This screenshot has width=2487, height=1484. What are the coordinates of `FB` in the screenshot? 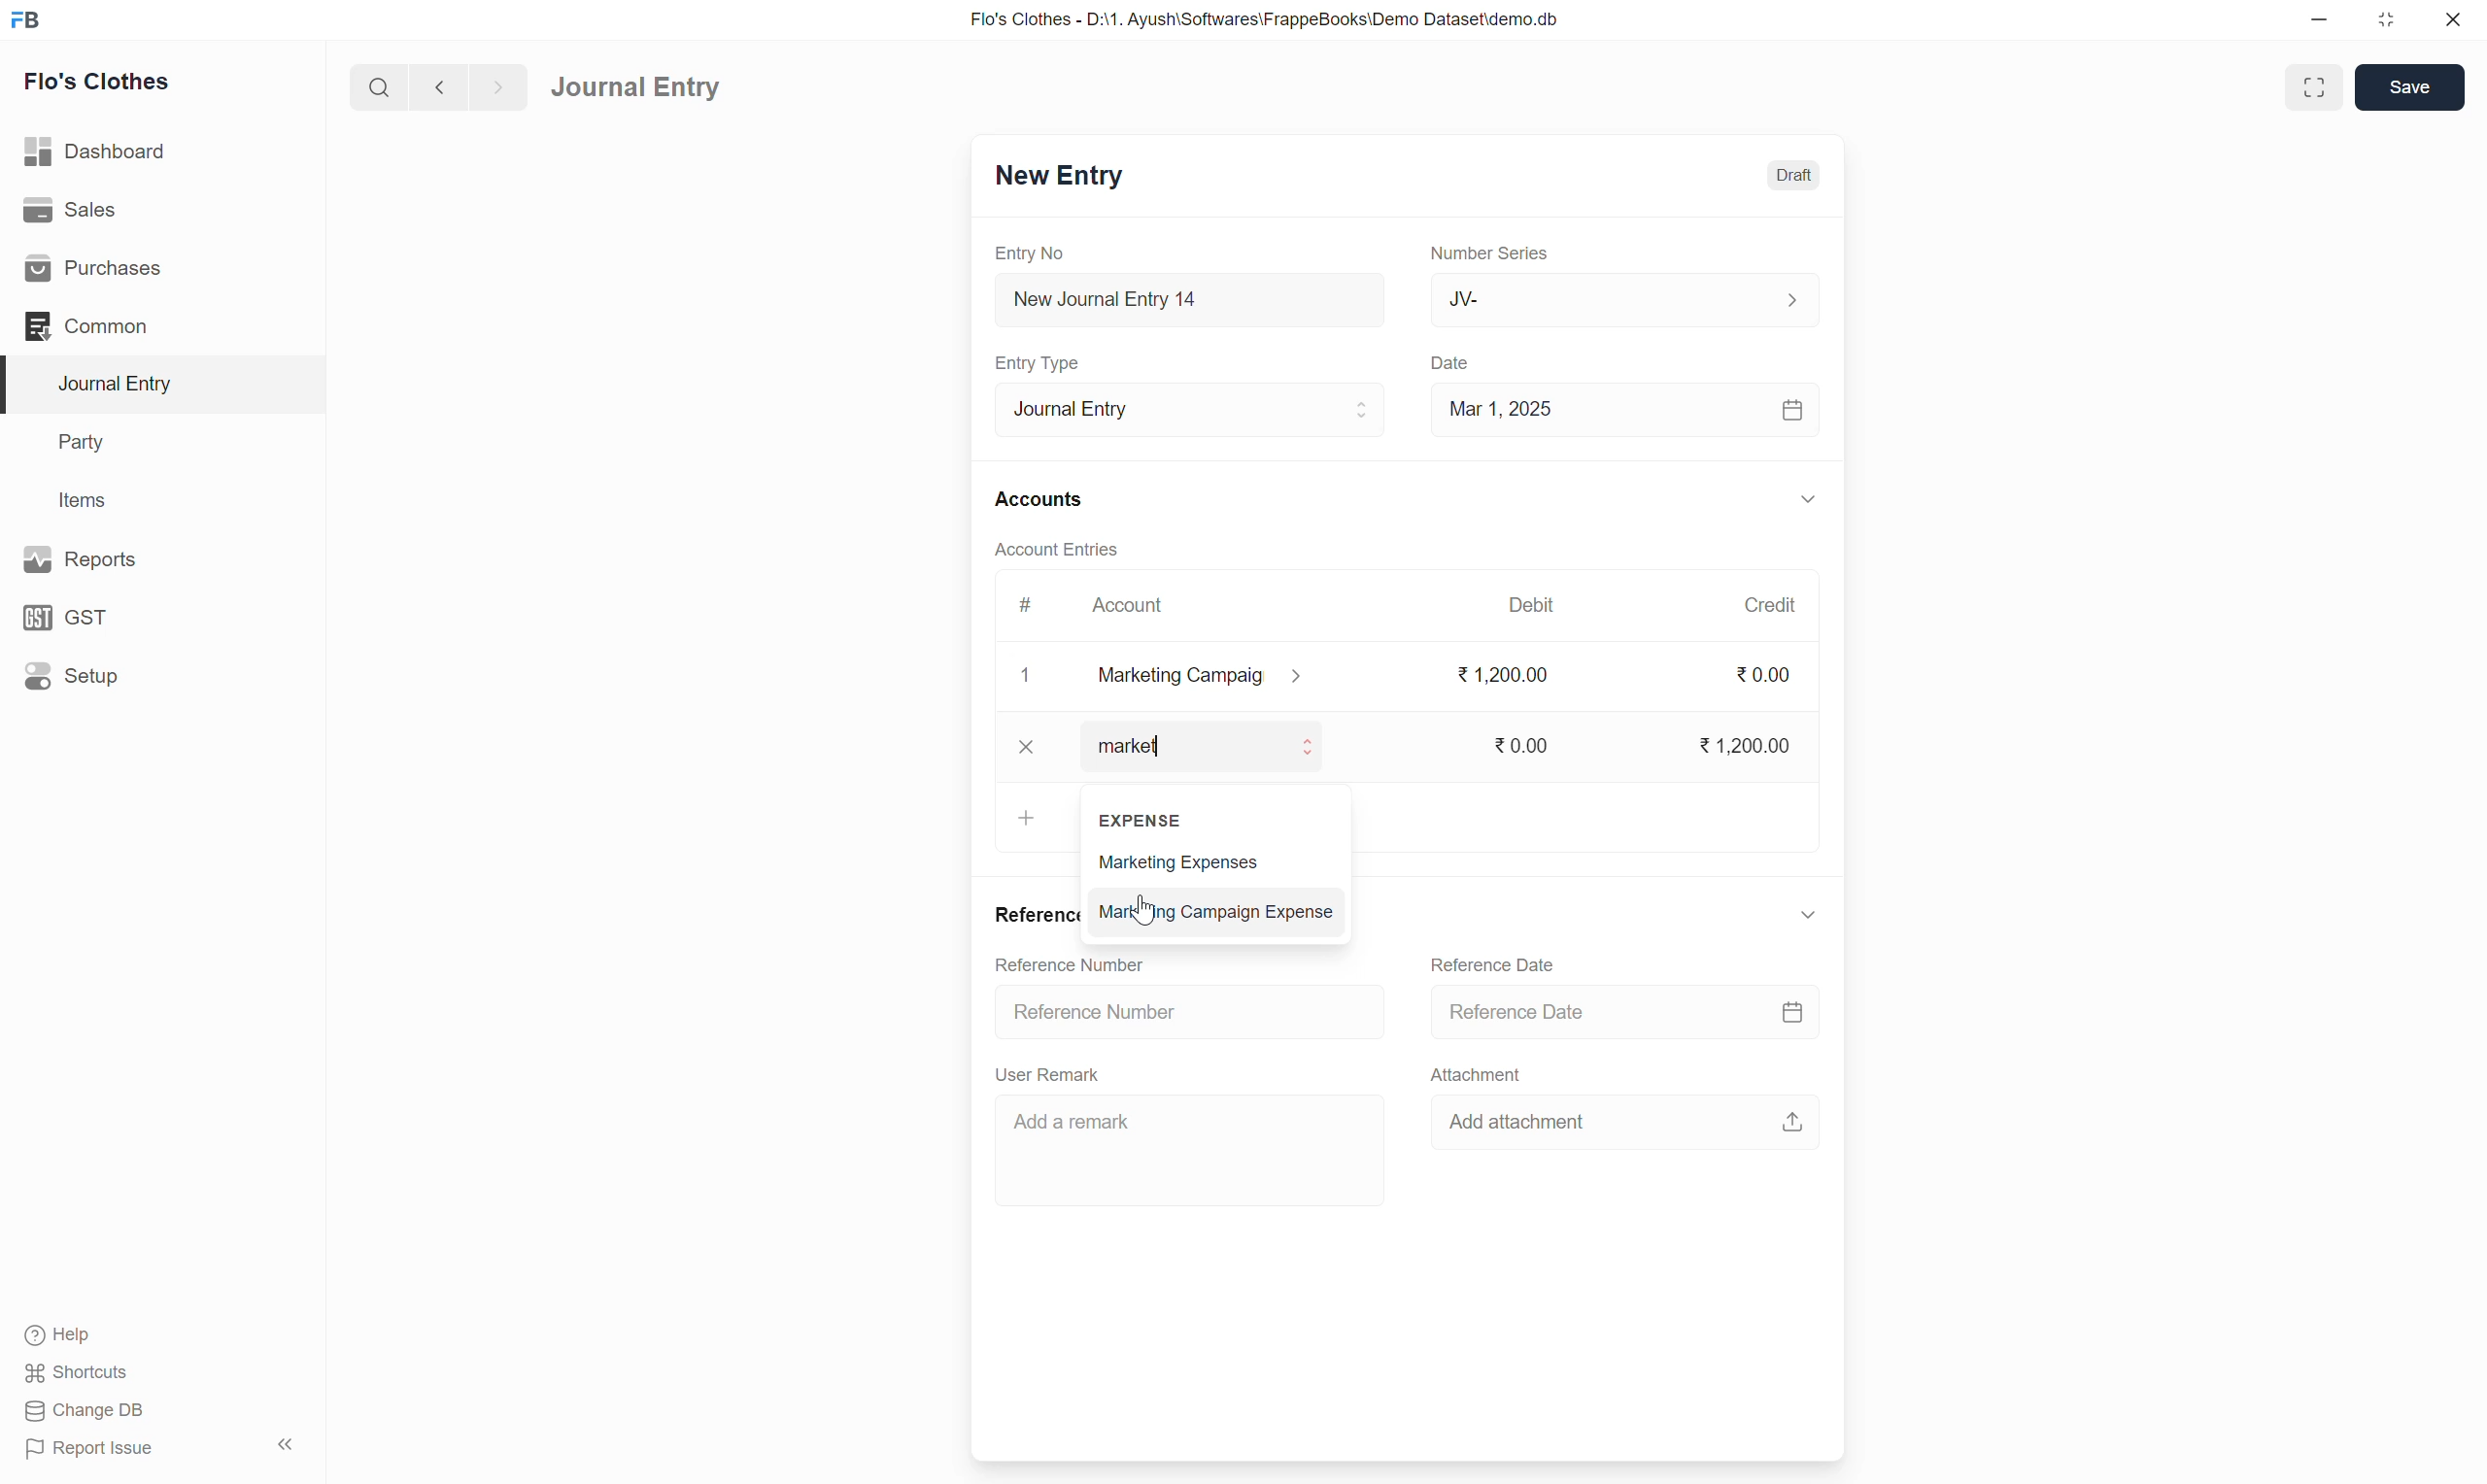 It's located at (26, 20).